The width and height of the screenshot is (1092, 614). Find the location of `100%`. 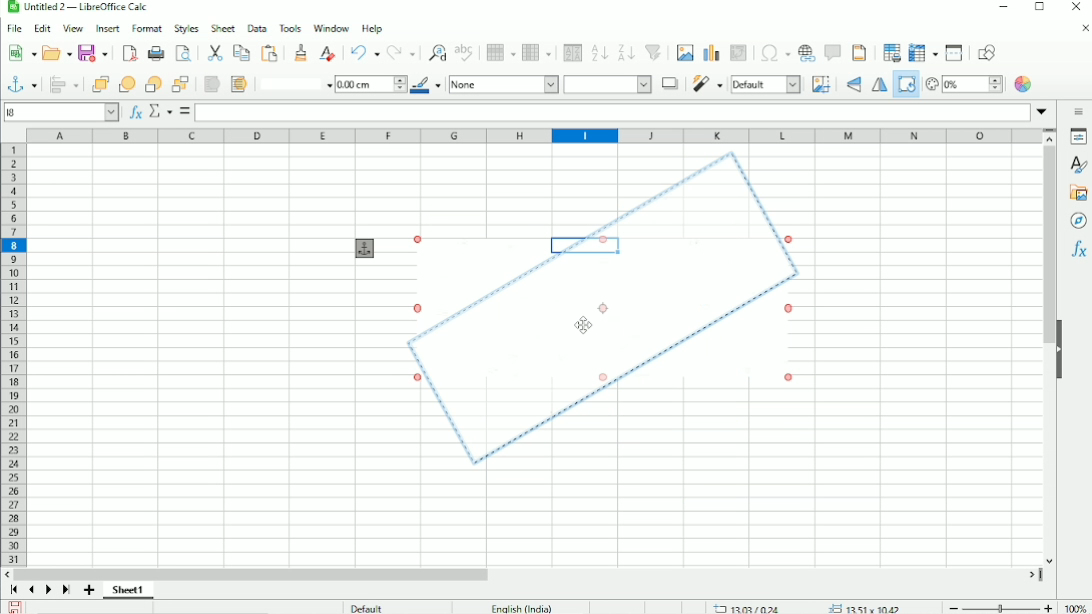

100% is located at coordinates (1075, 605).